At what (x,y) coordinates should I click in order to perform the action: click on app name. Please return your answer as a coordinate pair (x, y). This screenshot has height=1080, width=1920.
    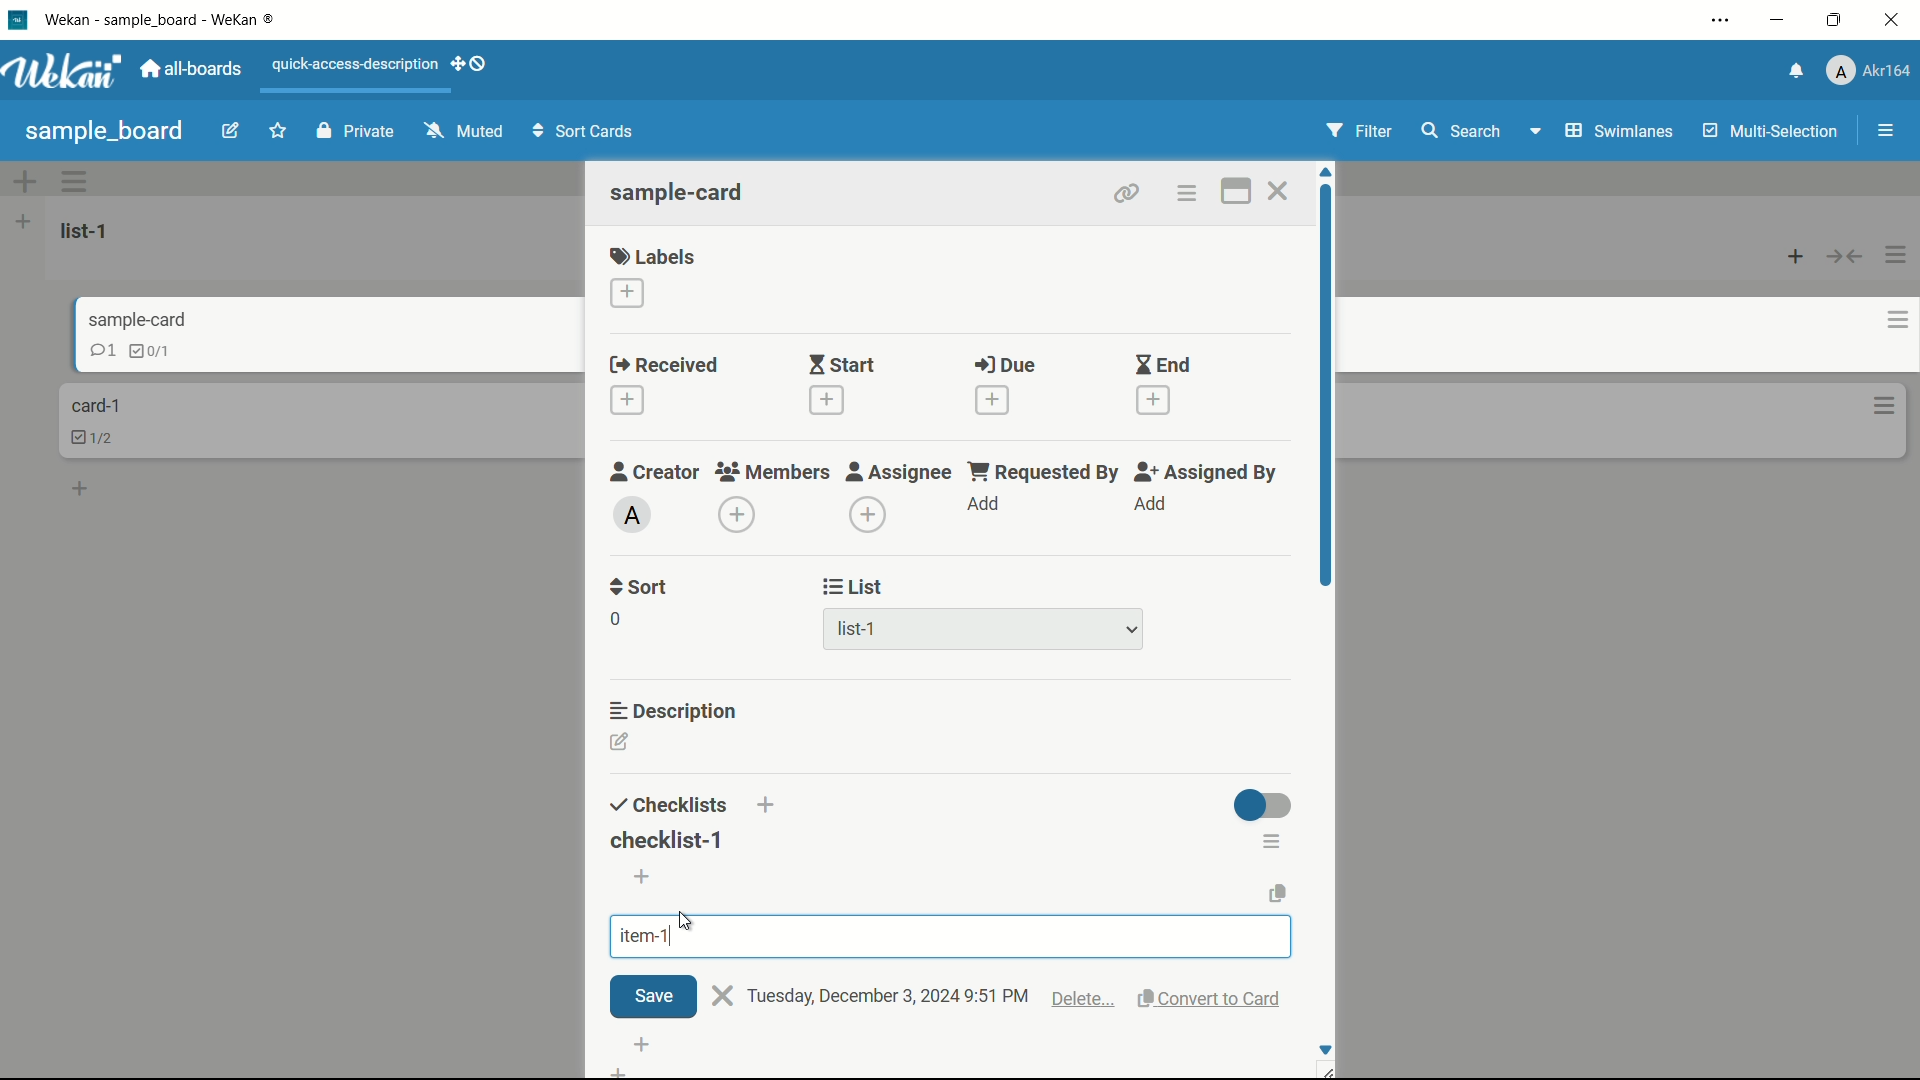
    Looking at the image, I should click on (158, 18).